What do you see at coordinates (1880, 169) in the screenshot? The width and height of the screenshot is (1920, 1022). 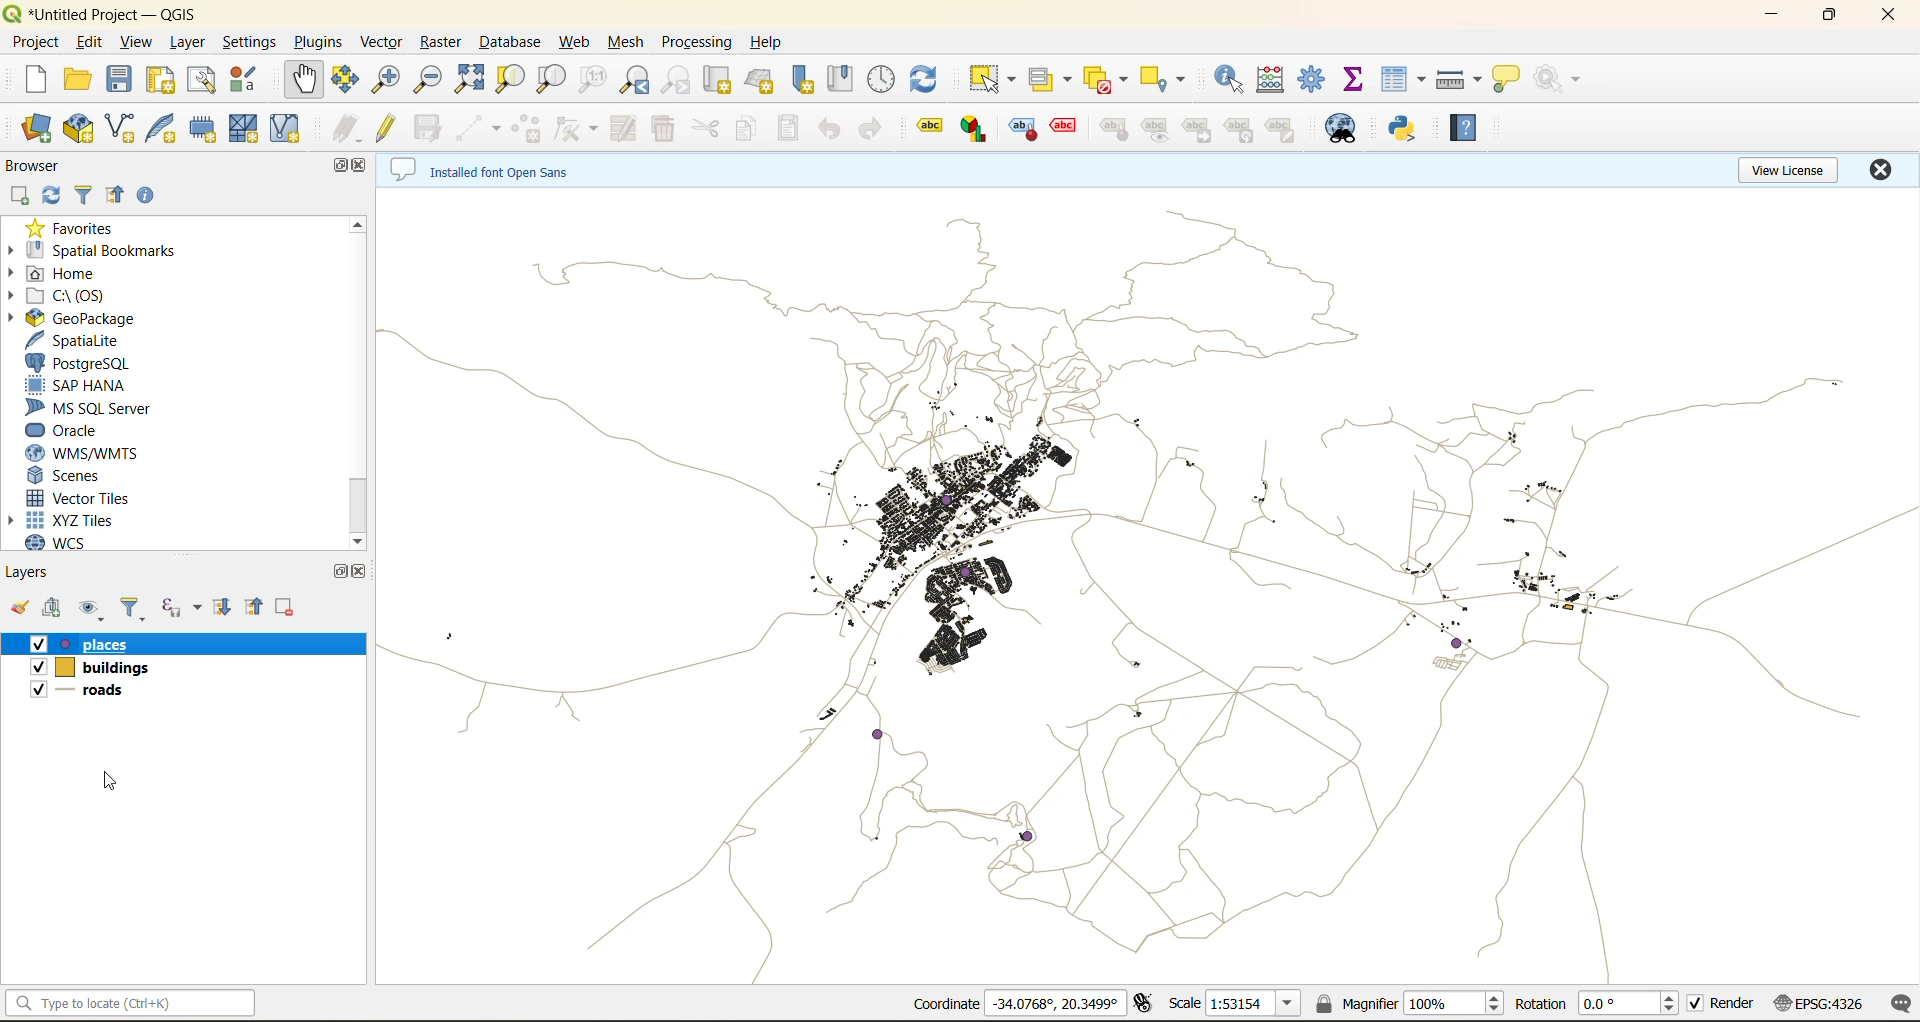 I see `close` at bounding box center [1880, 169].